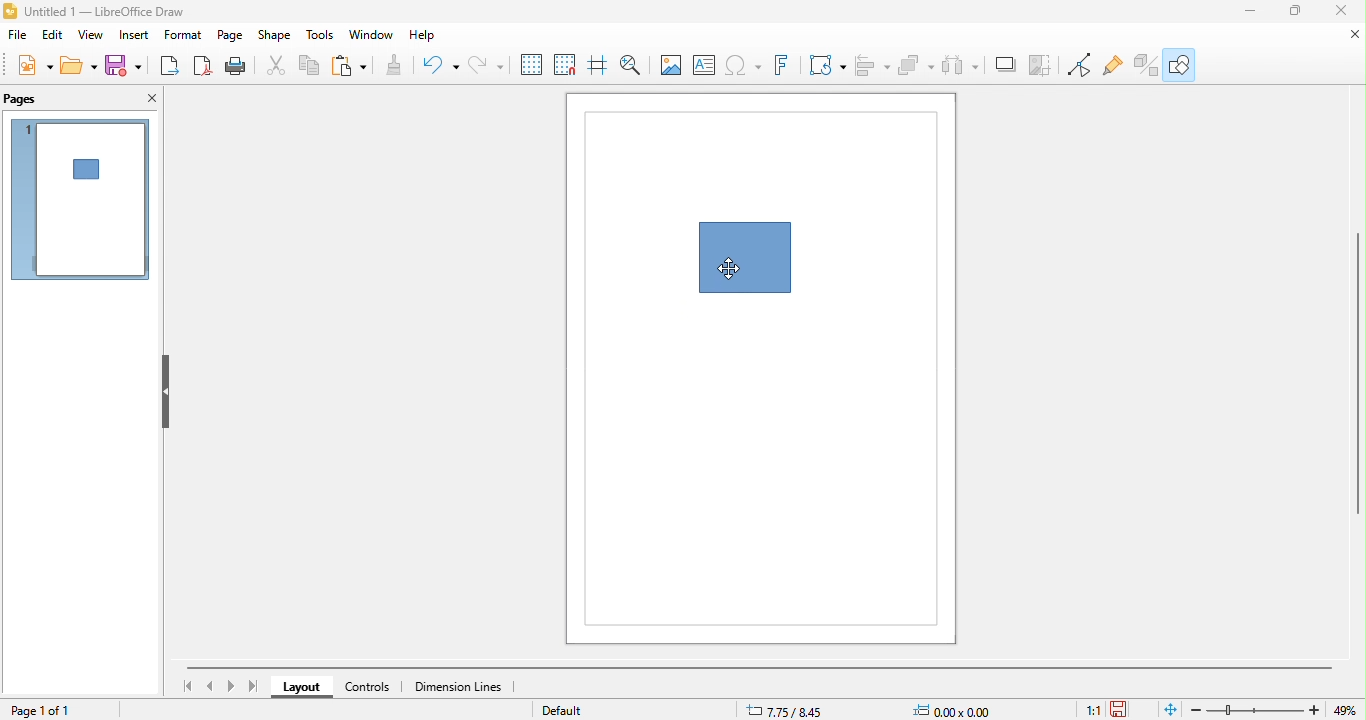  Describe the element at coordinates (960, 66) in the screenshot. I see `shadow ` at that location.